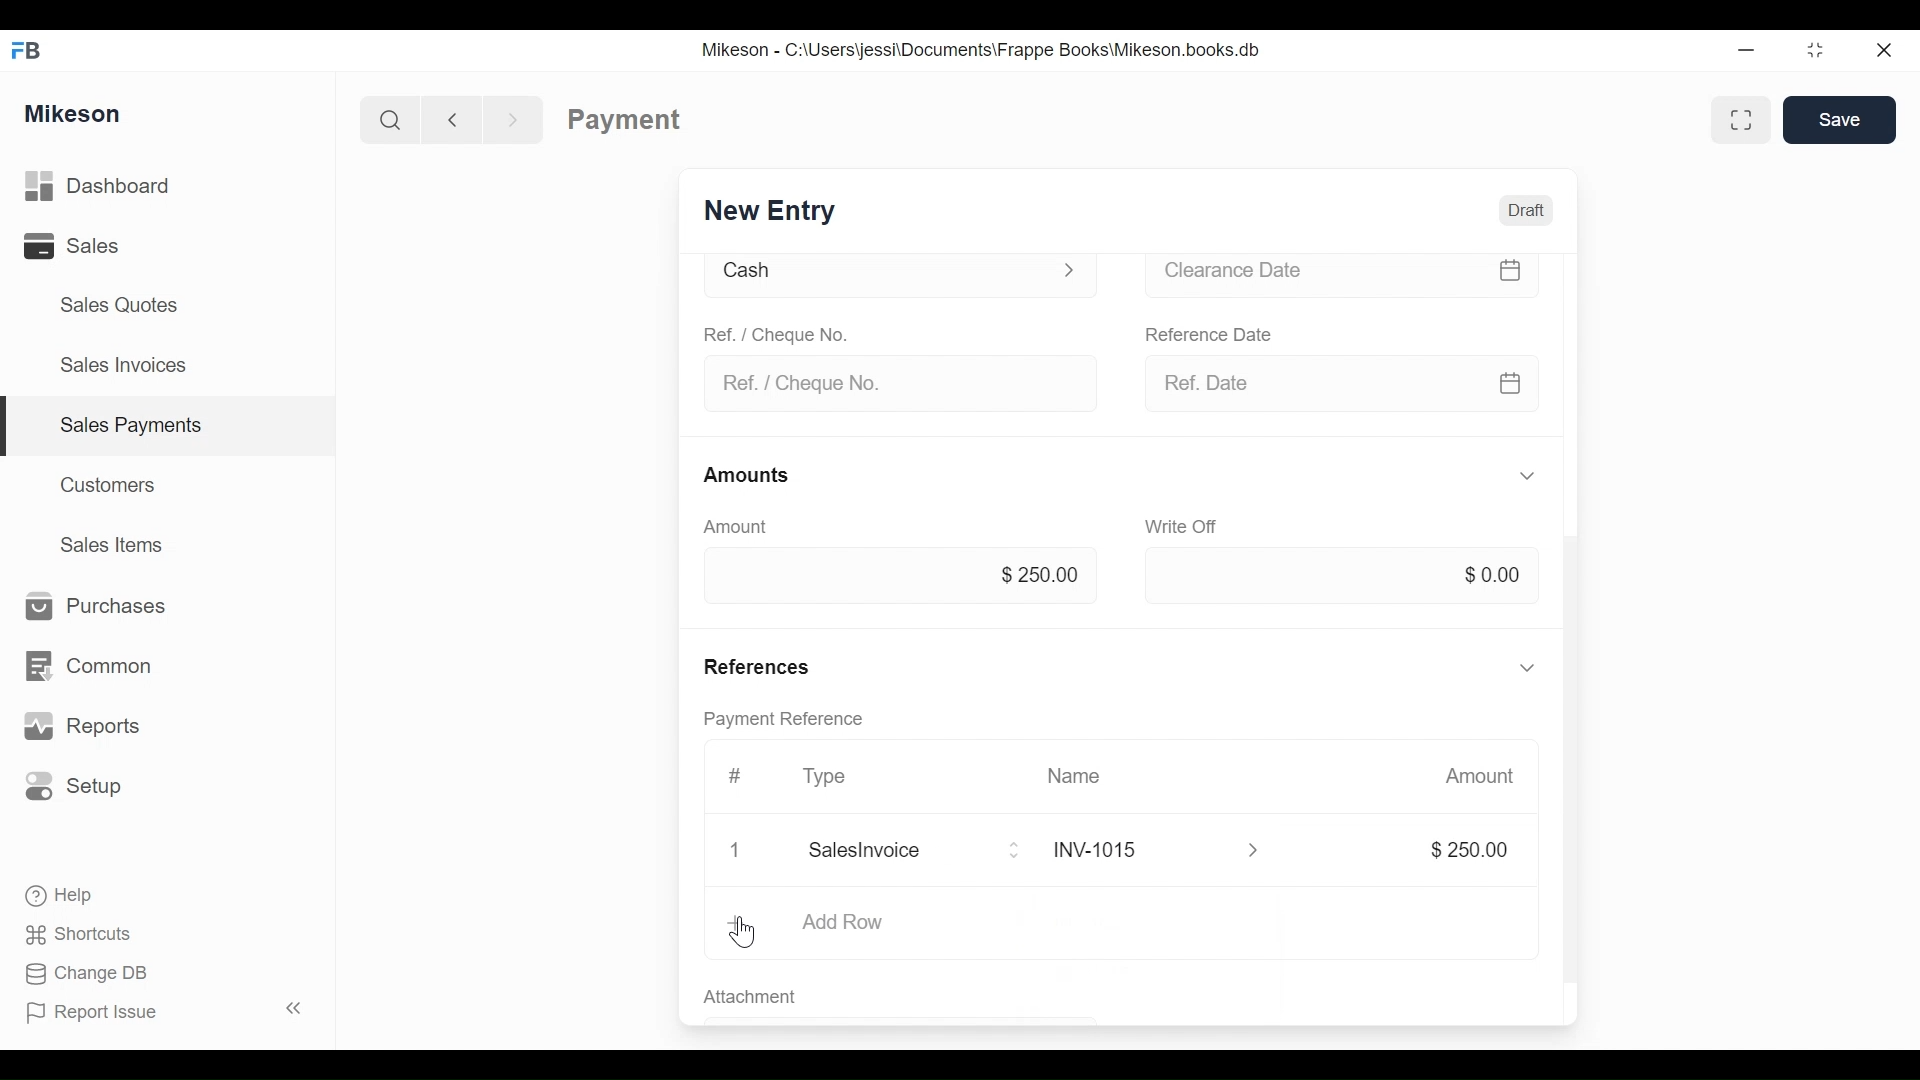 This screenshot has width=1920, height=1080. I want to click on New Entry, so click(769, 208).